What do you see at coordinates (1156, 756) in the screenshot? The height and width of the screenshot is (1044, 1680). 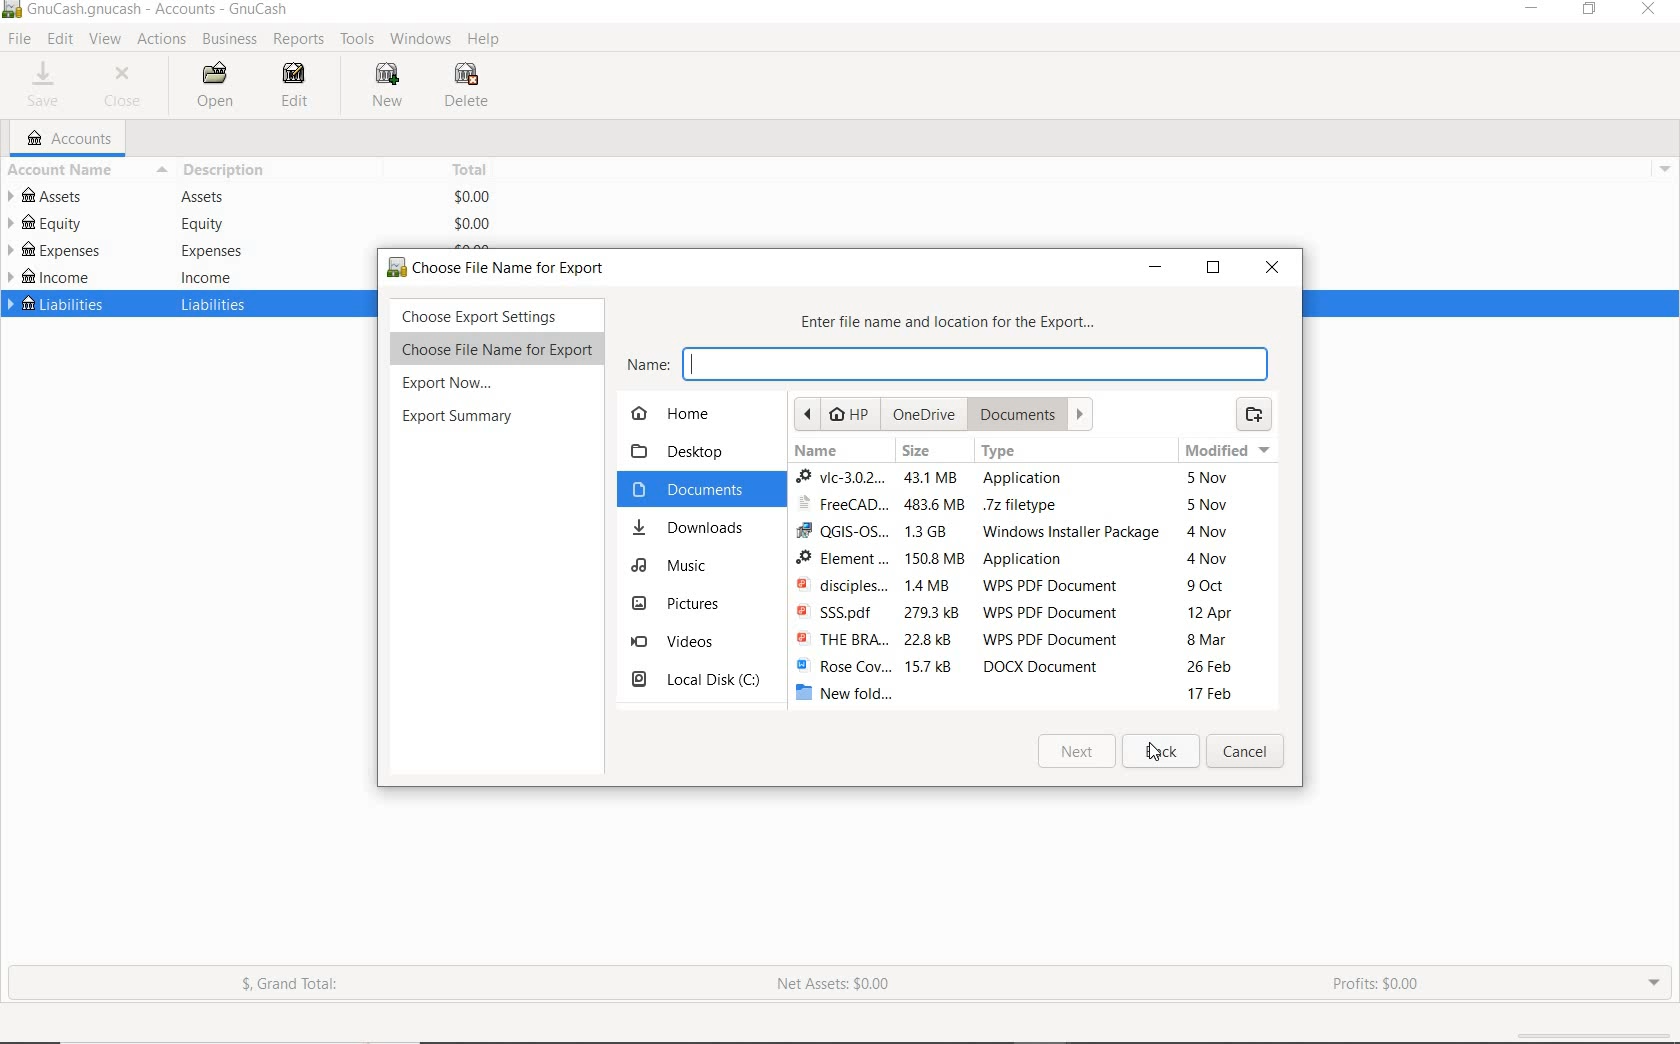 I see `cursor` at bounding box center [1156, 756].